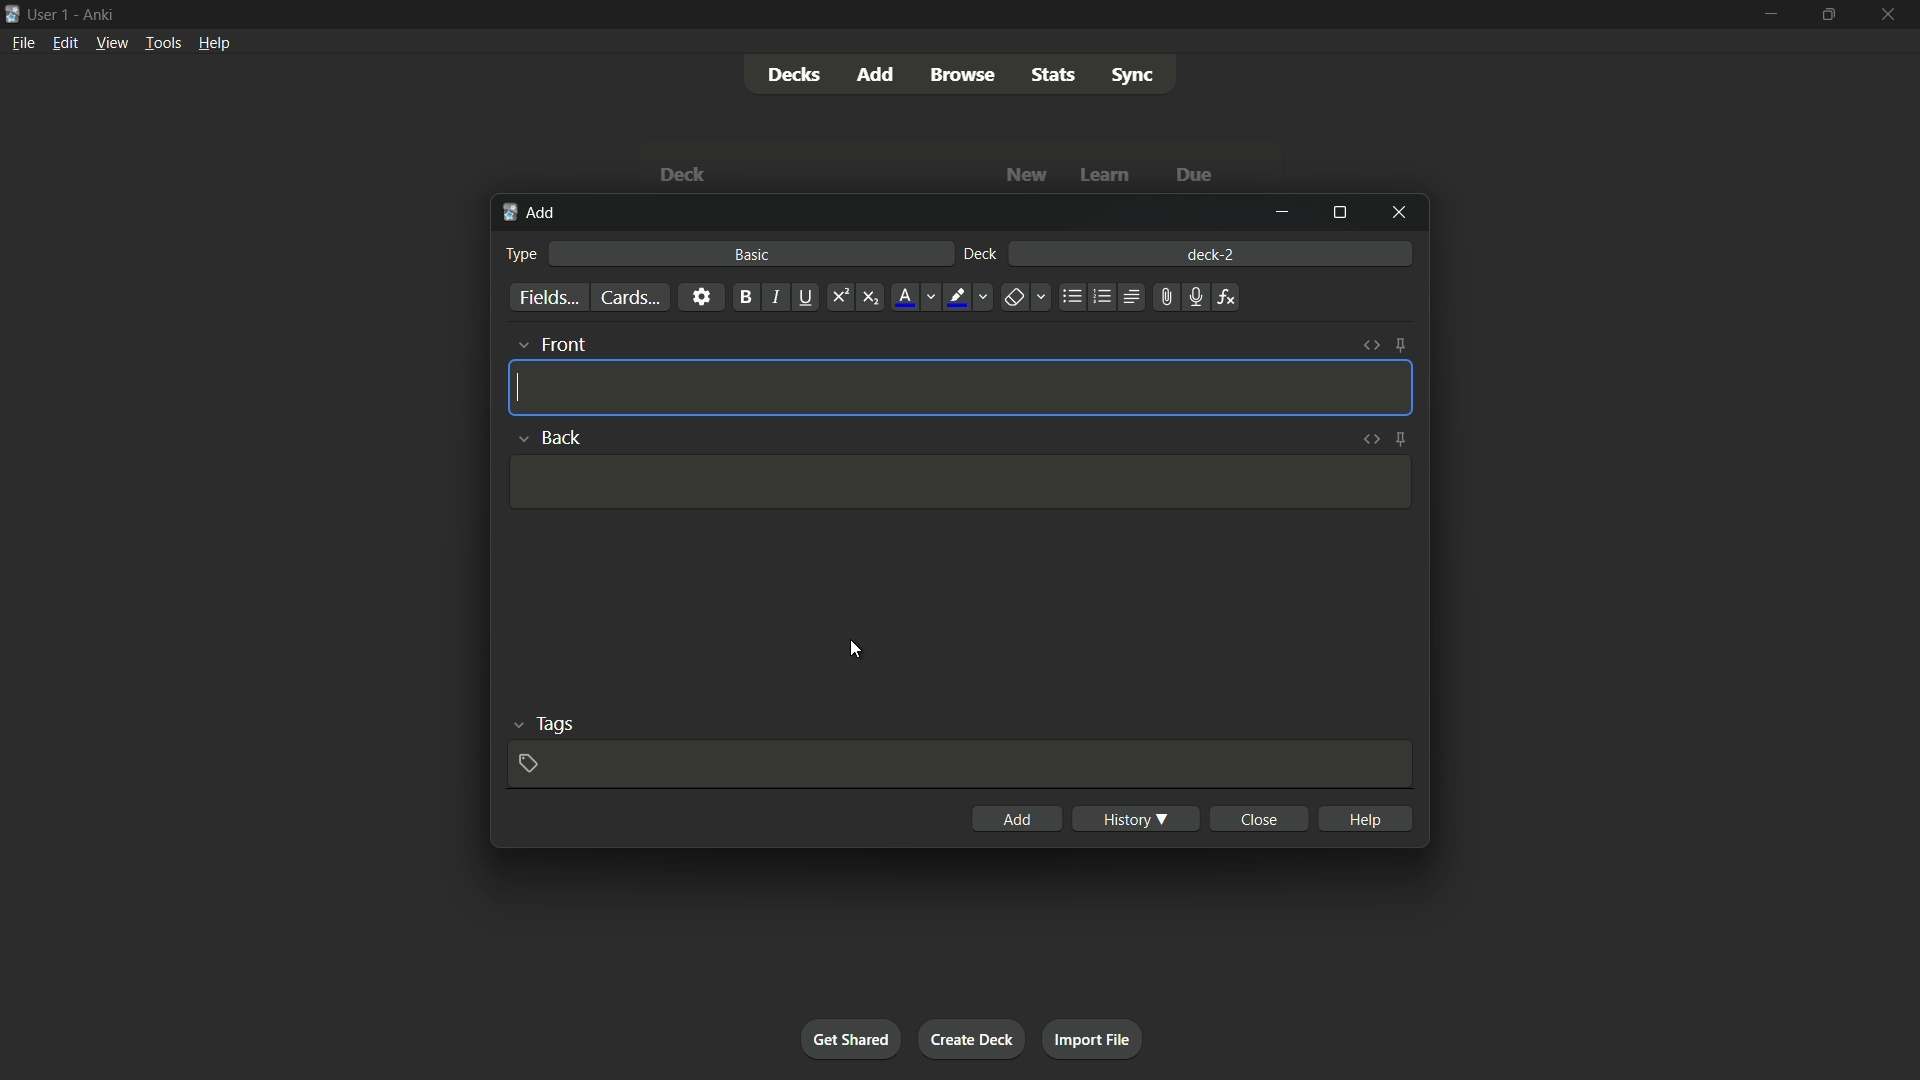 This screenshot has width=1920, height=1080. Describe the element at coordinates (163, 43) in the screenshot. I see `tools menu` at that location.